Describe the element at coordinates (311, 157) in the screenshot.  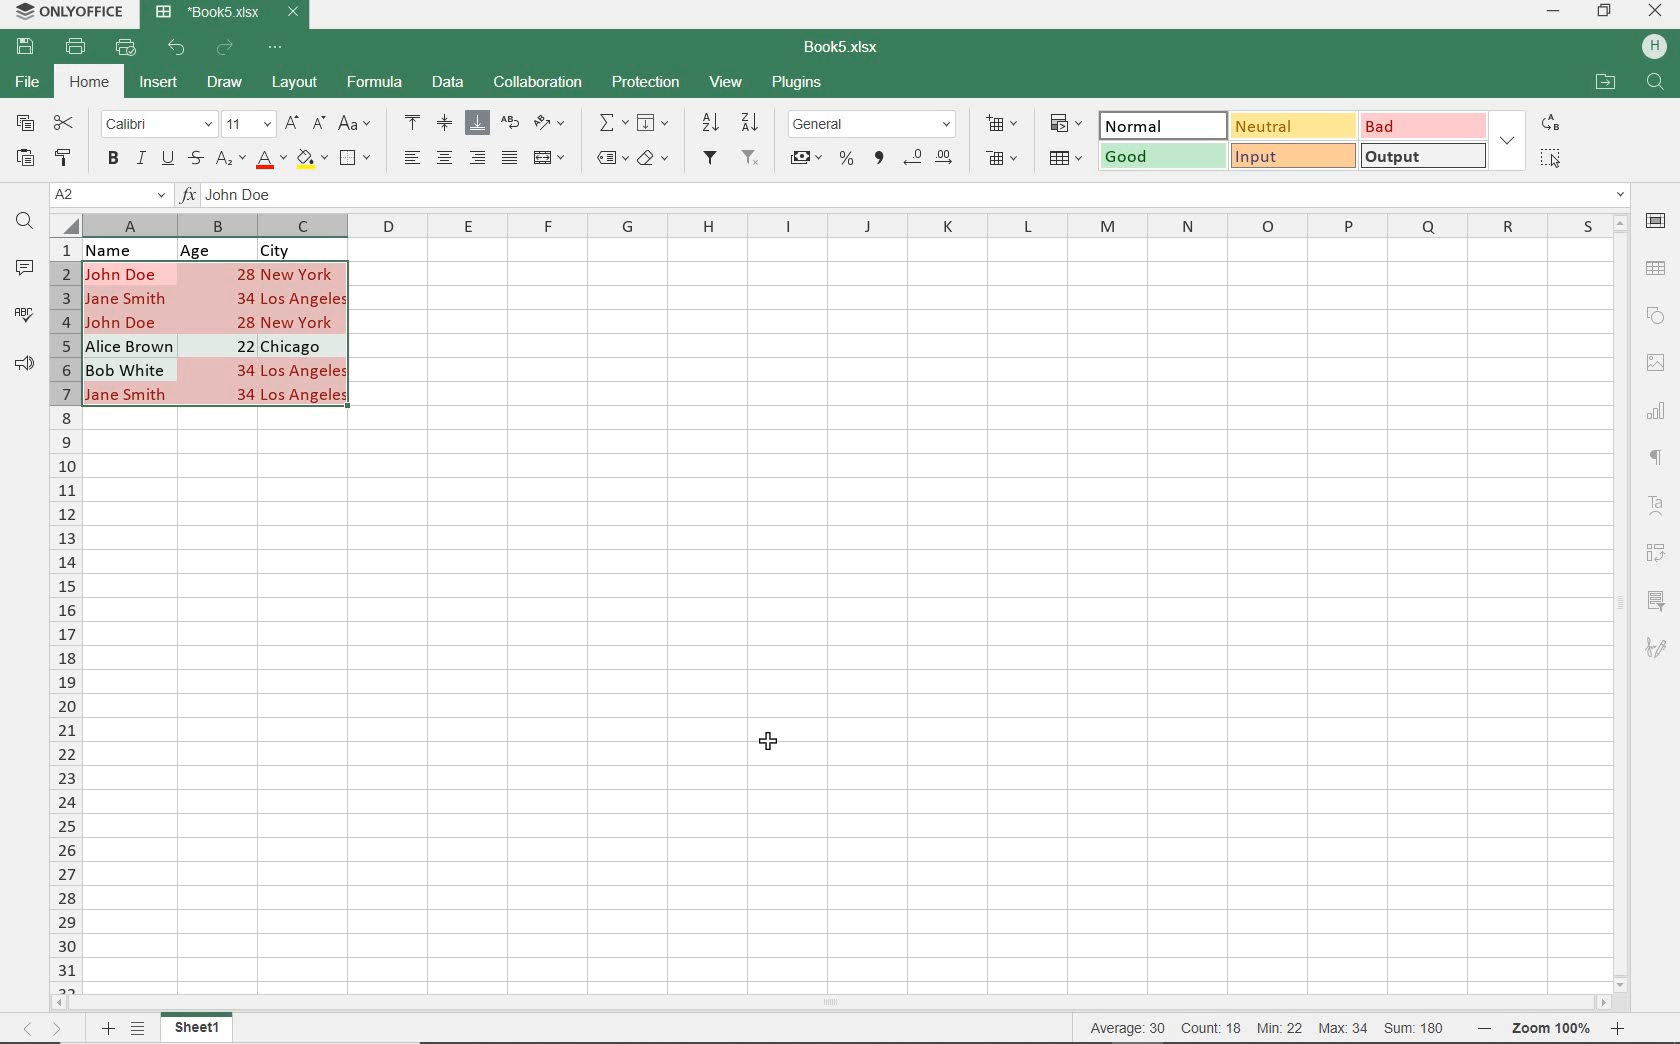
I see `FILL COLOR` at that location.